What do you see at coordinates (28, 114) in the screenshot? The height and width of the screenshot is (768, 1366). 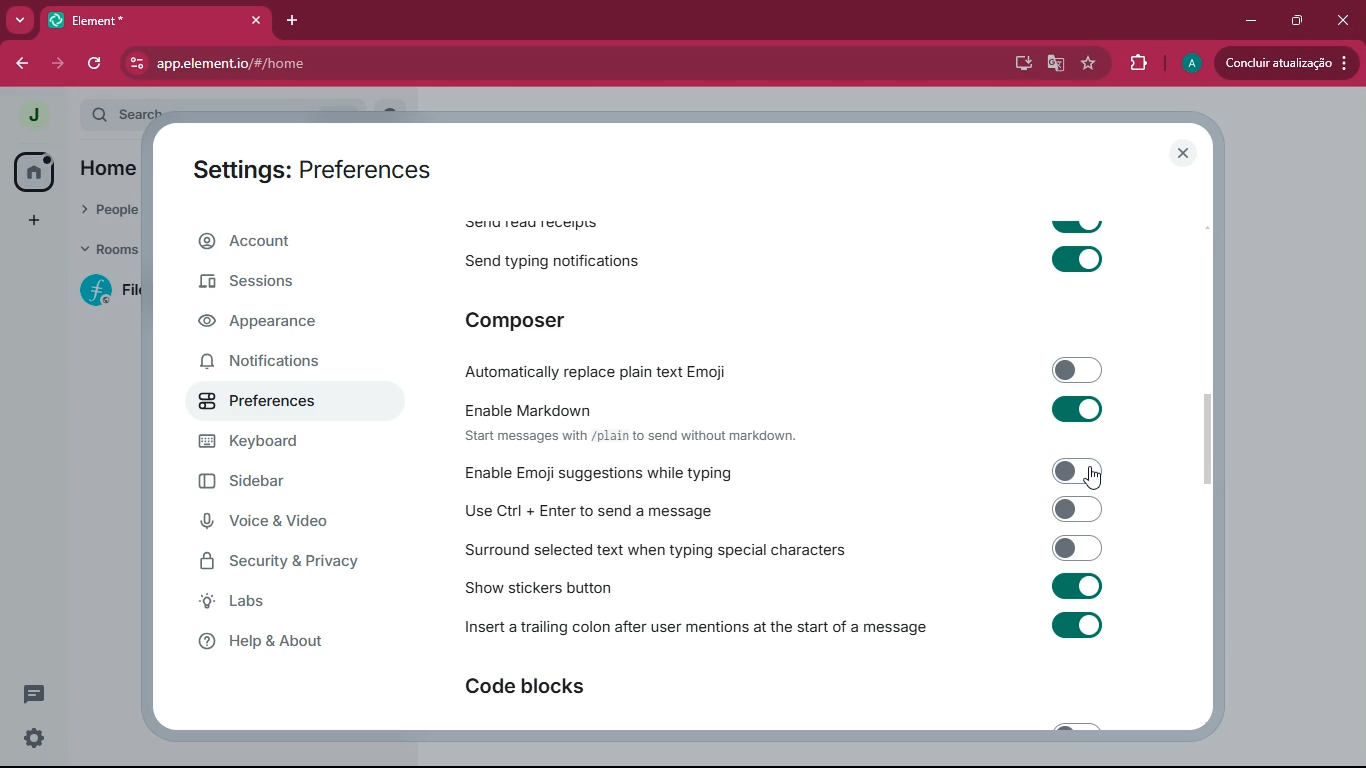 I see `profile picture` at bounding box center [28, 114].